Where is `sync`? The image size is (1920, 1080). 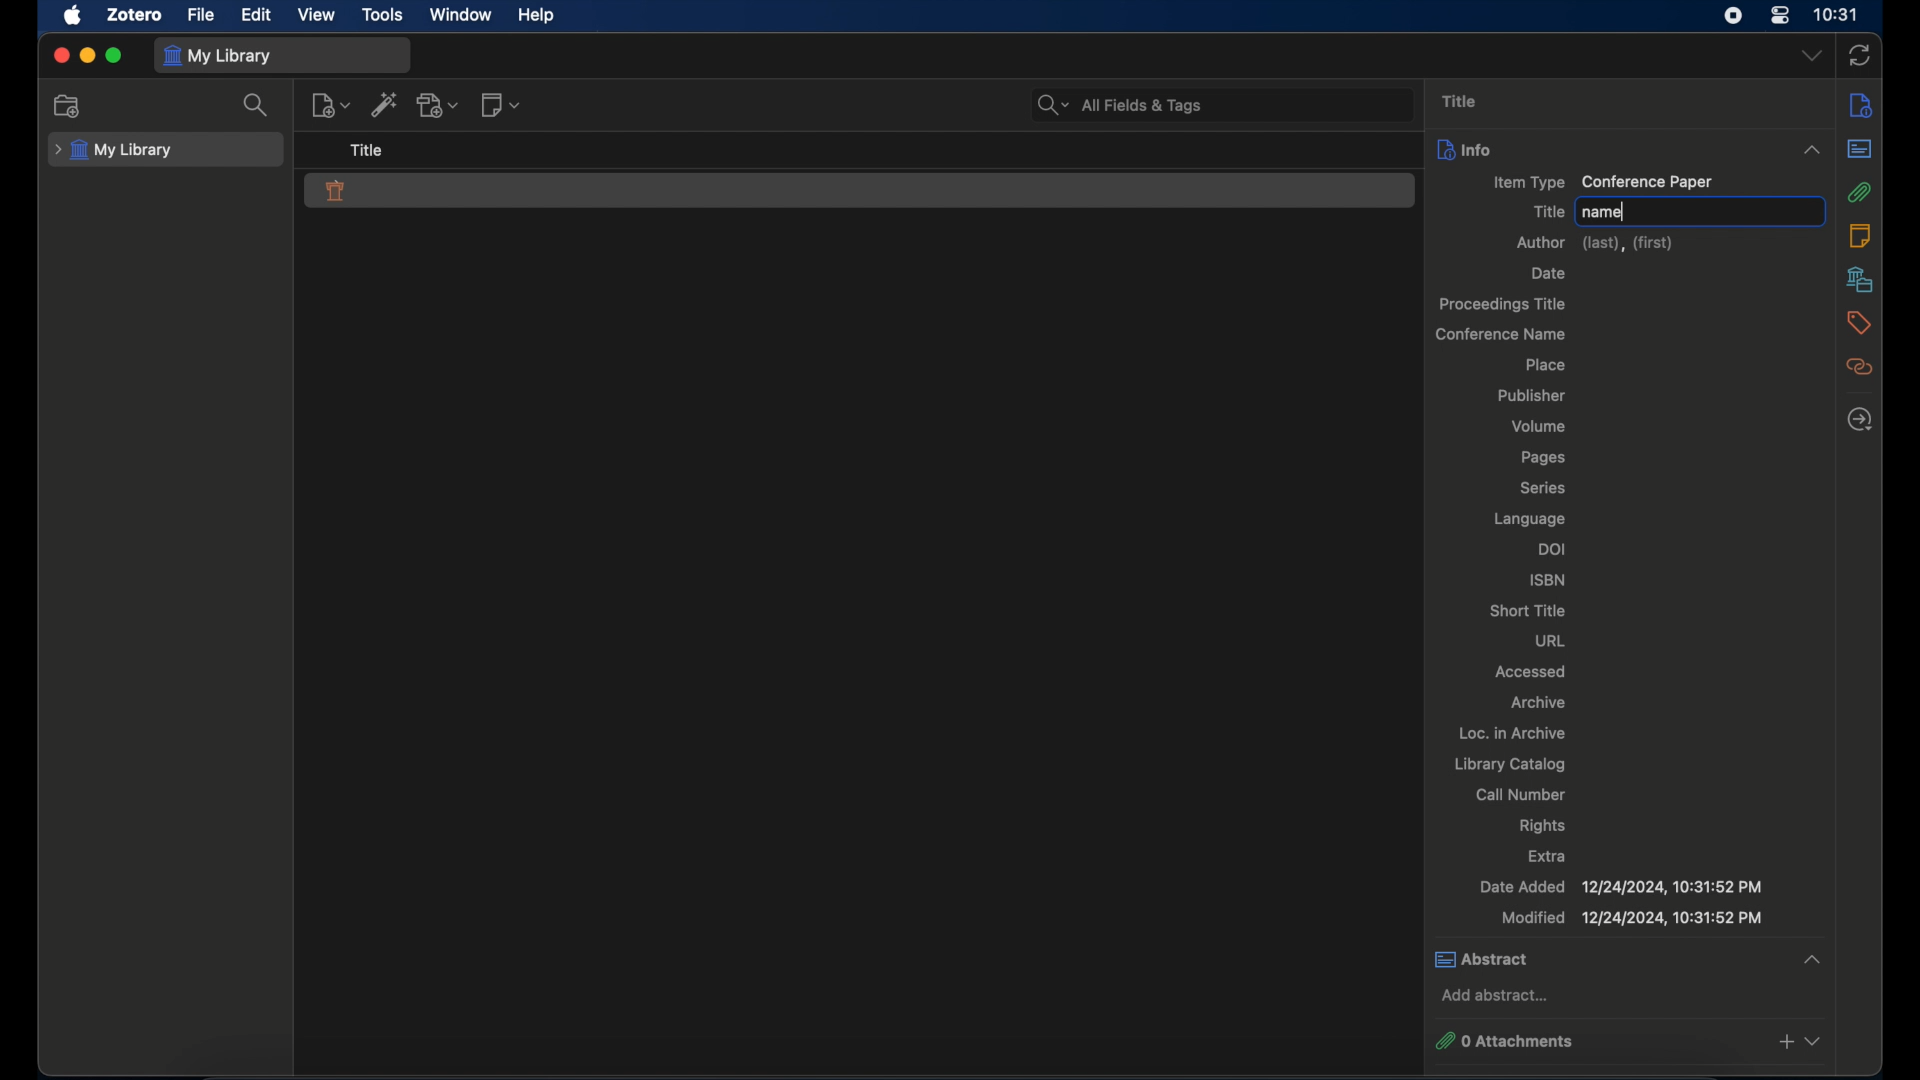 sync is located at coordinates (1860, 56).